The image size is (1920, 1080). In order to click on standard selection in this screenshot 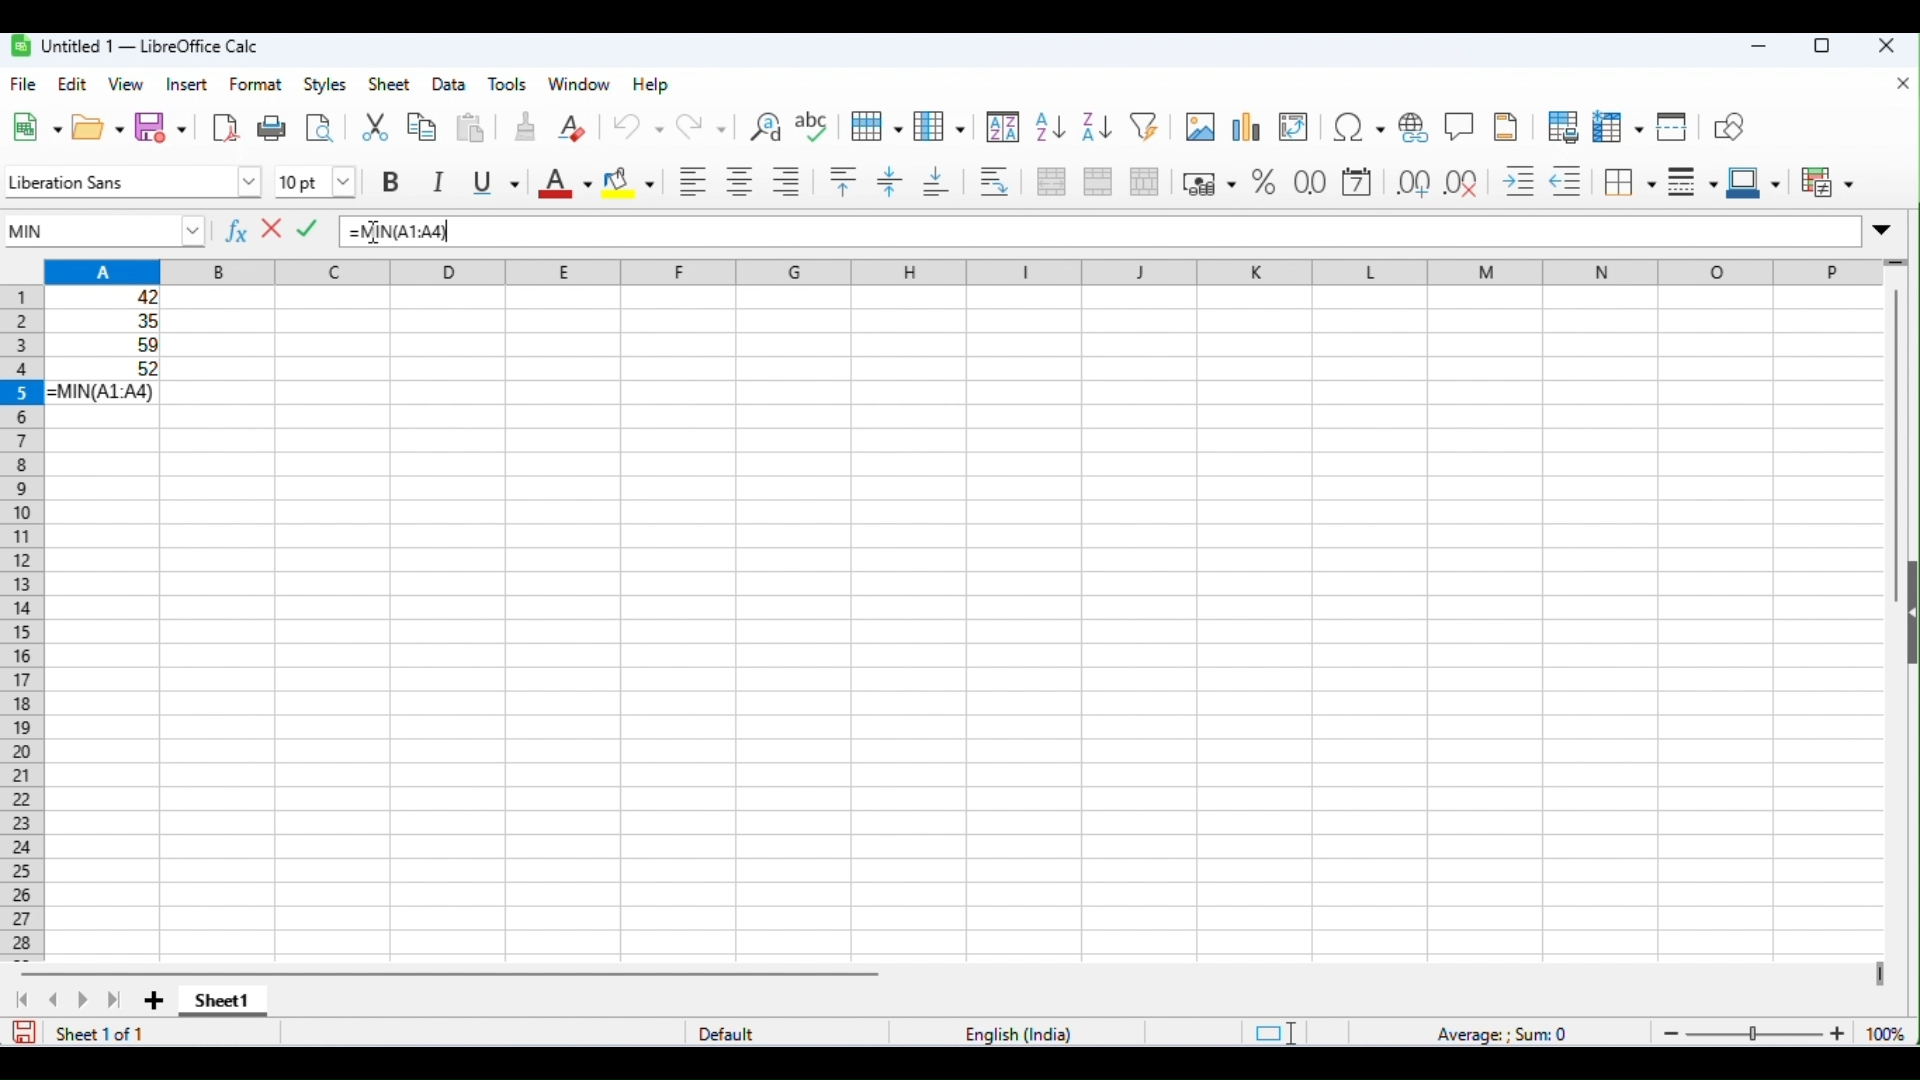, I will do `click(1272, 1032)`.